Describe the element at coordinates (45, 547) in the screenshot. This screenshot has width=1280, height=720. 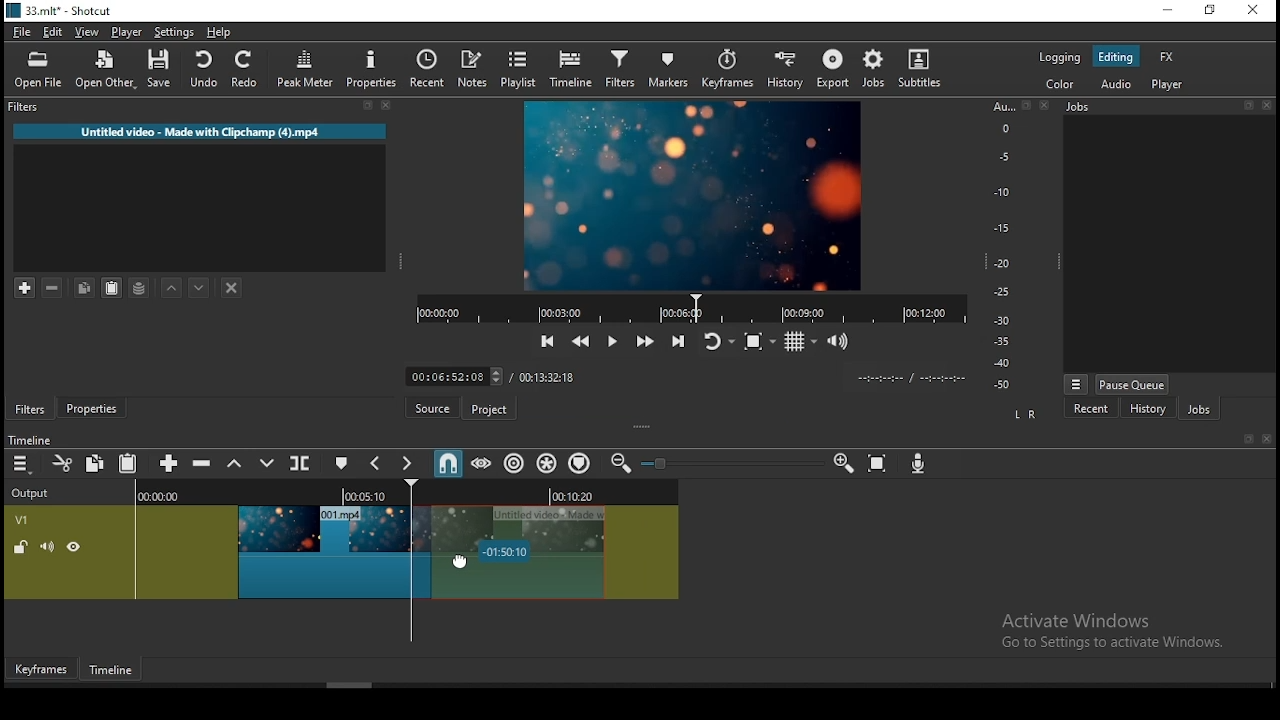
I see `(un)mute` at that location.